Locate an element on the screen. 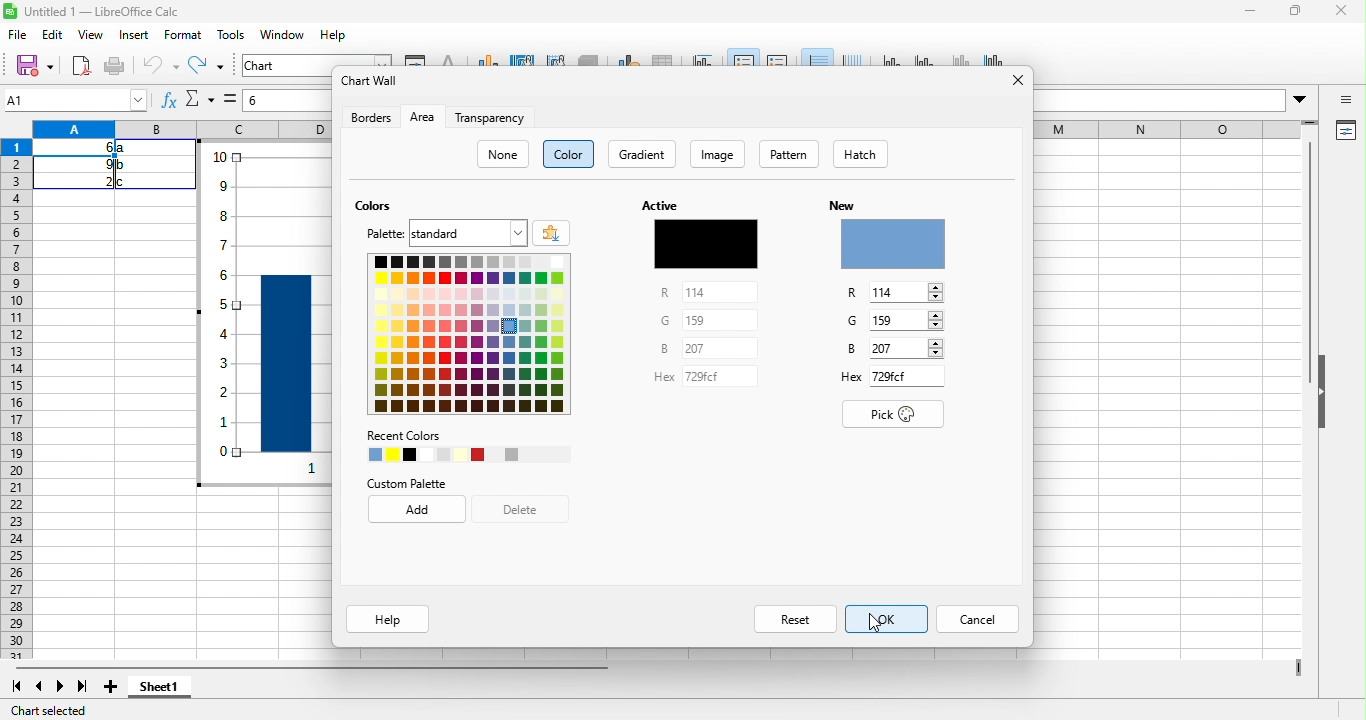 The width and height of the screenshot is (1366, 720). Hex is located at coordinates (844, 382).